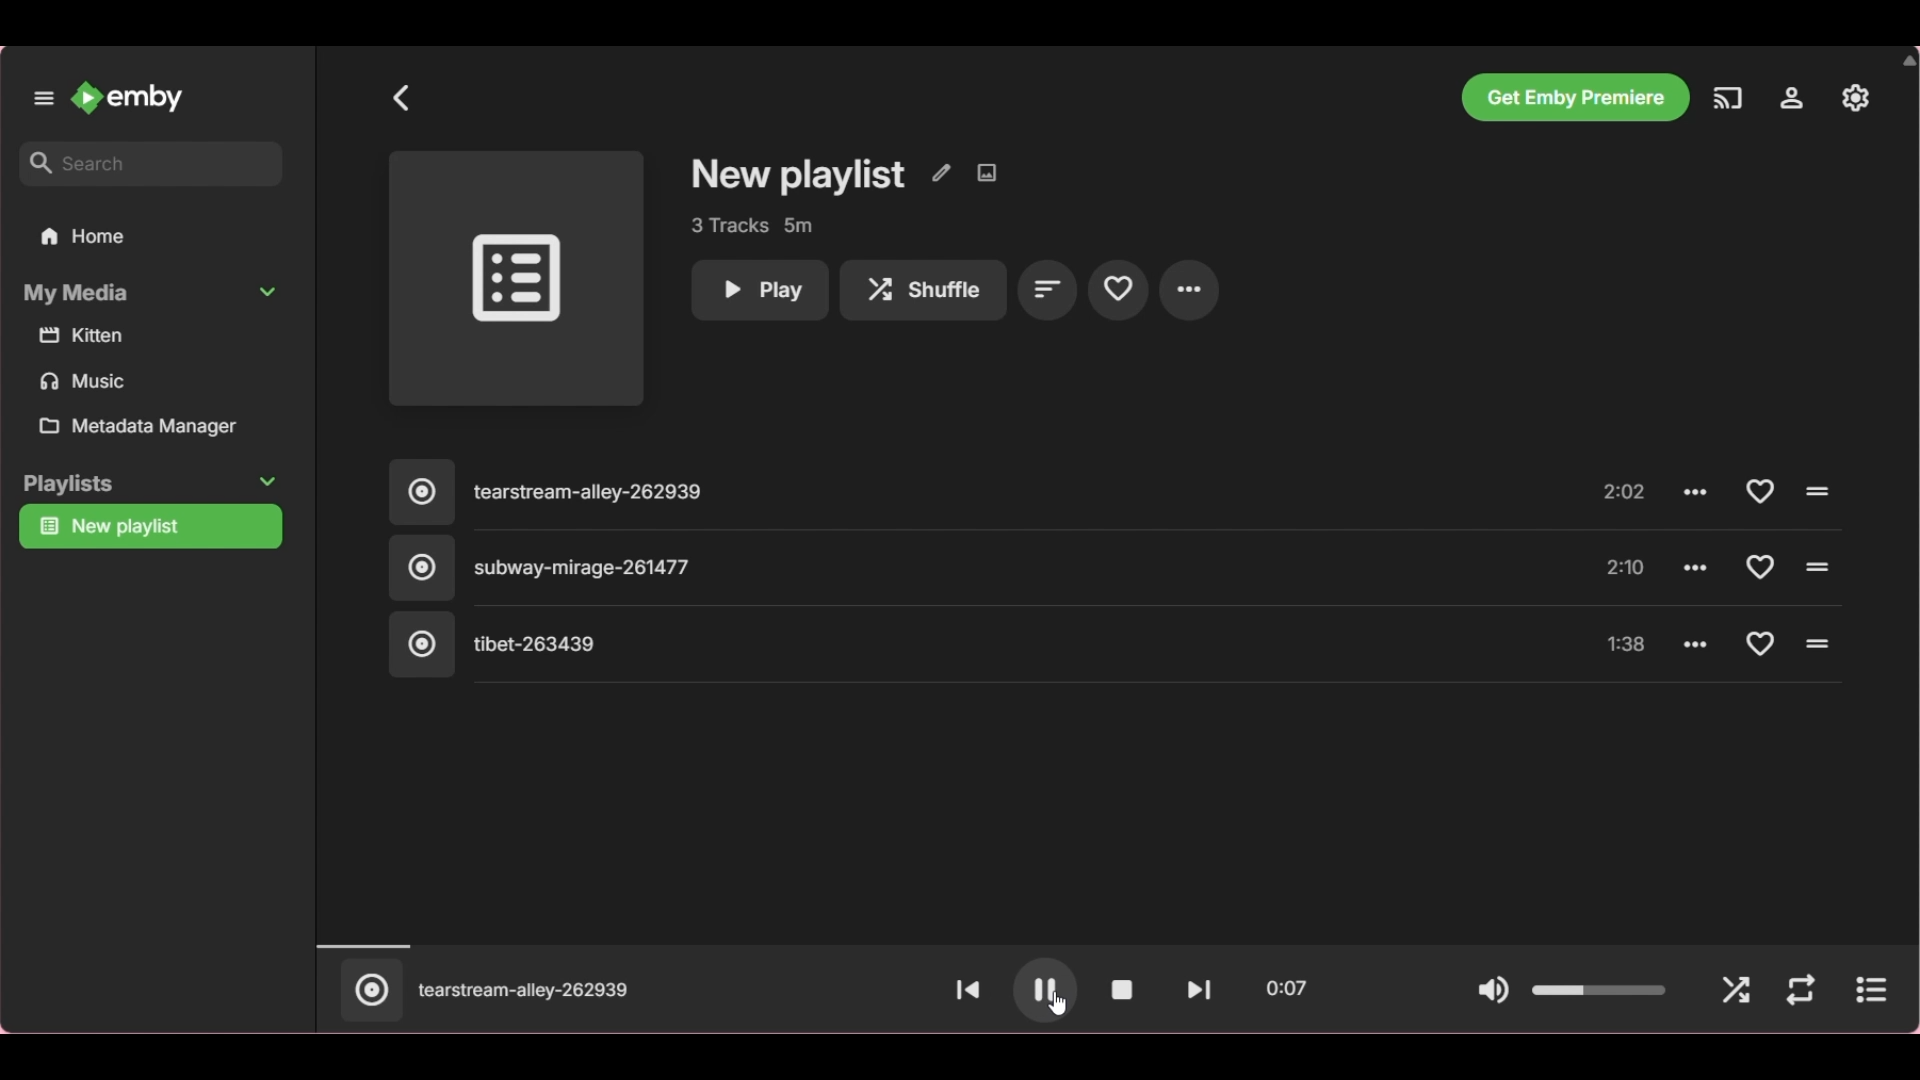  What do you see at coordinates (1198, 990) in the screenshot?
I see `Go to next song` at bounding box center [1198, 990].